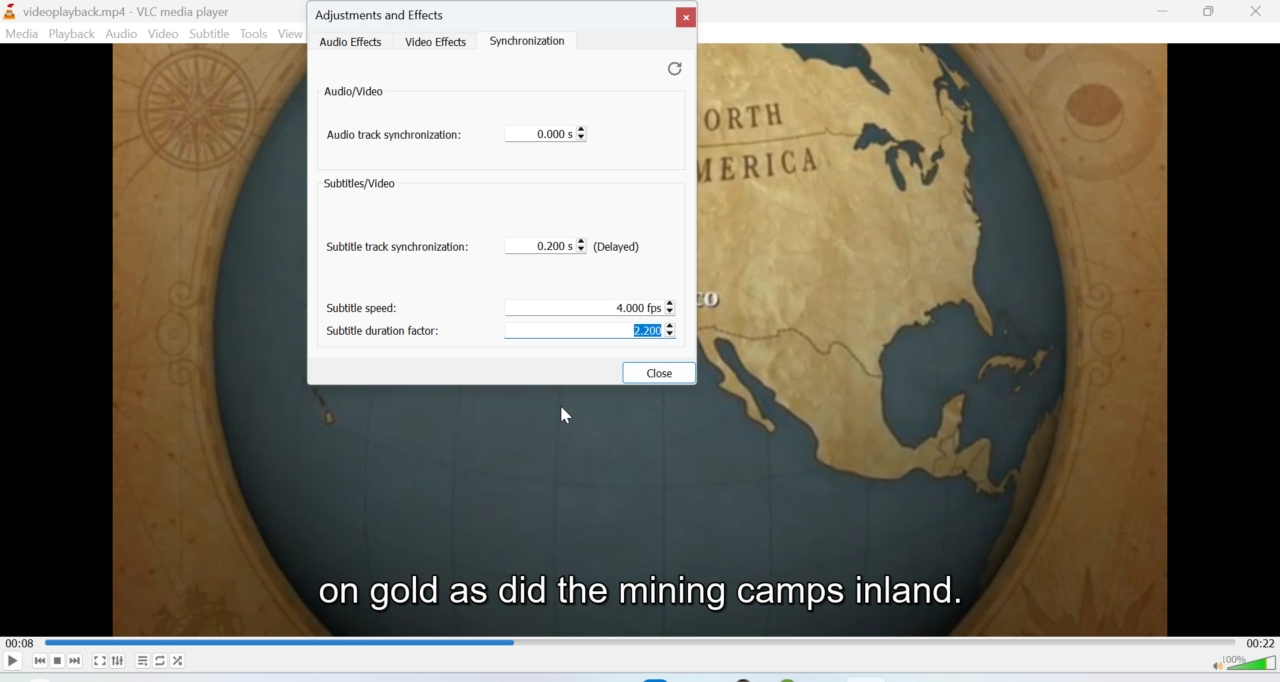 This screenshot has width=1280, height=682. I want to click on cursor on subtitle duration factor input, so click(676, 335).